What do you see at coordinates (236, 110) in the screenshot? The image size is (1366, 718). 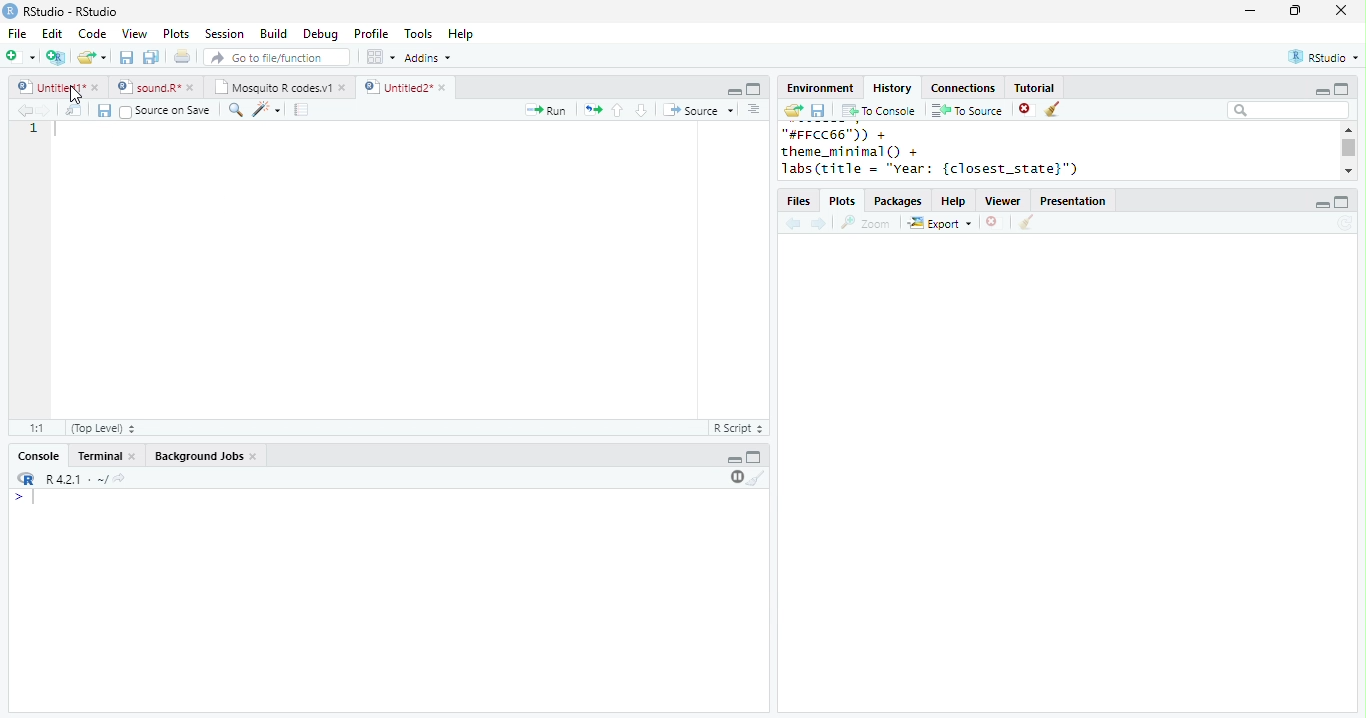 I see `search` at bounding box center [236, 110].